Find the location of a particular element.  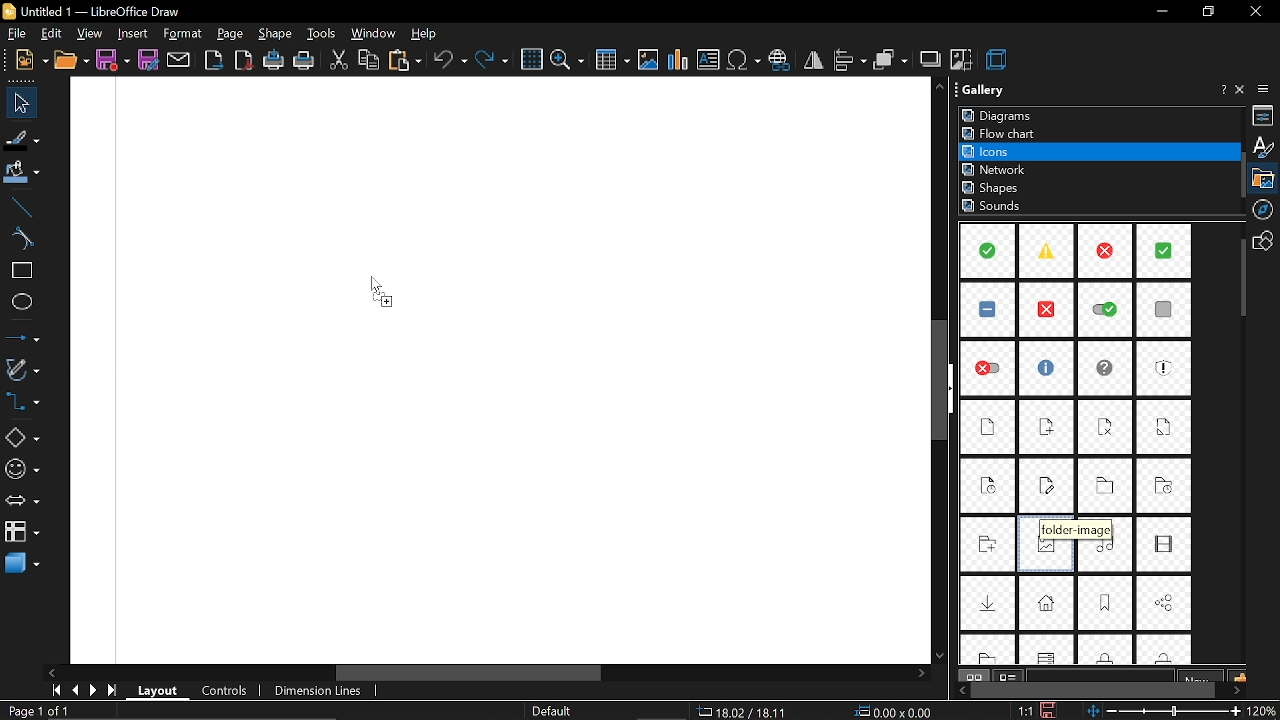

diagrams is located at coordinates (1000, 116).